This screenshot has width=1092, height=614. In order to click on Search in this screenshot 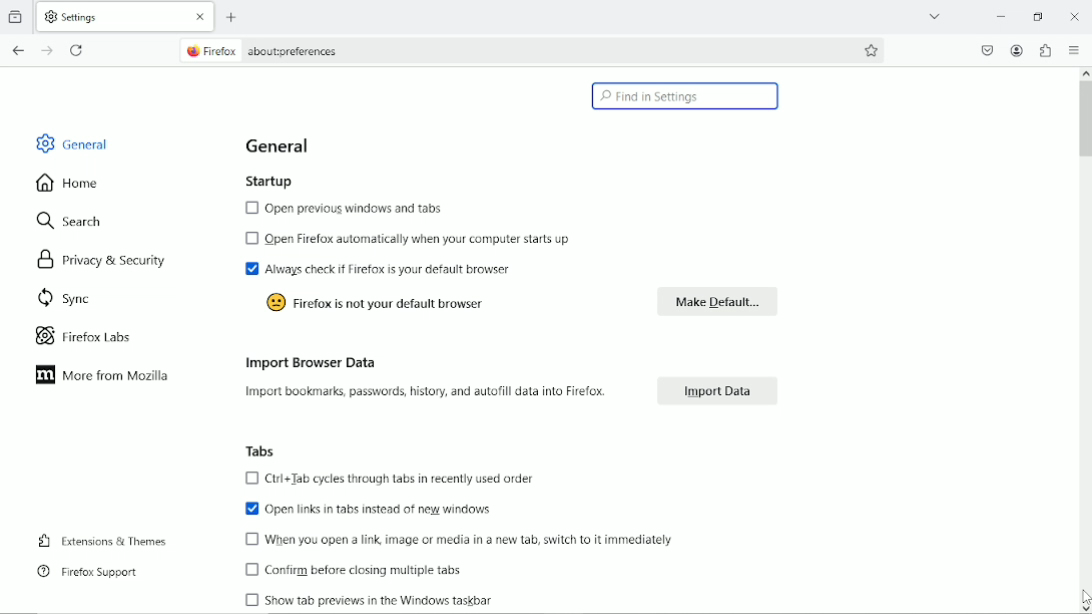, I will do `click(70, 222)`.